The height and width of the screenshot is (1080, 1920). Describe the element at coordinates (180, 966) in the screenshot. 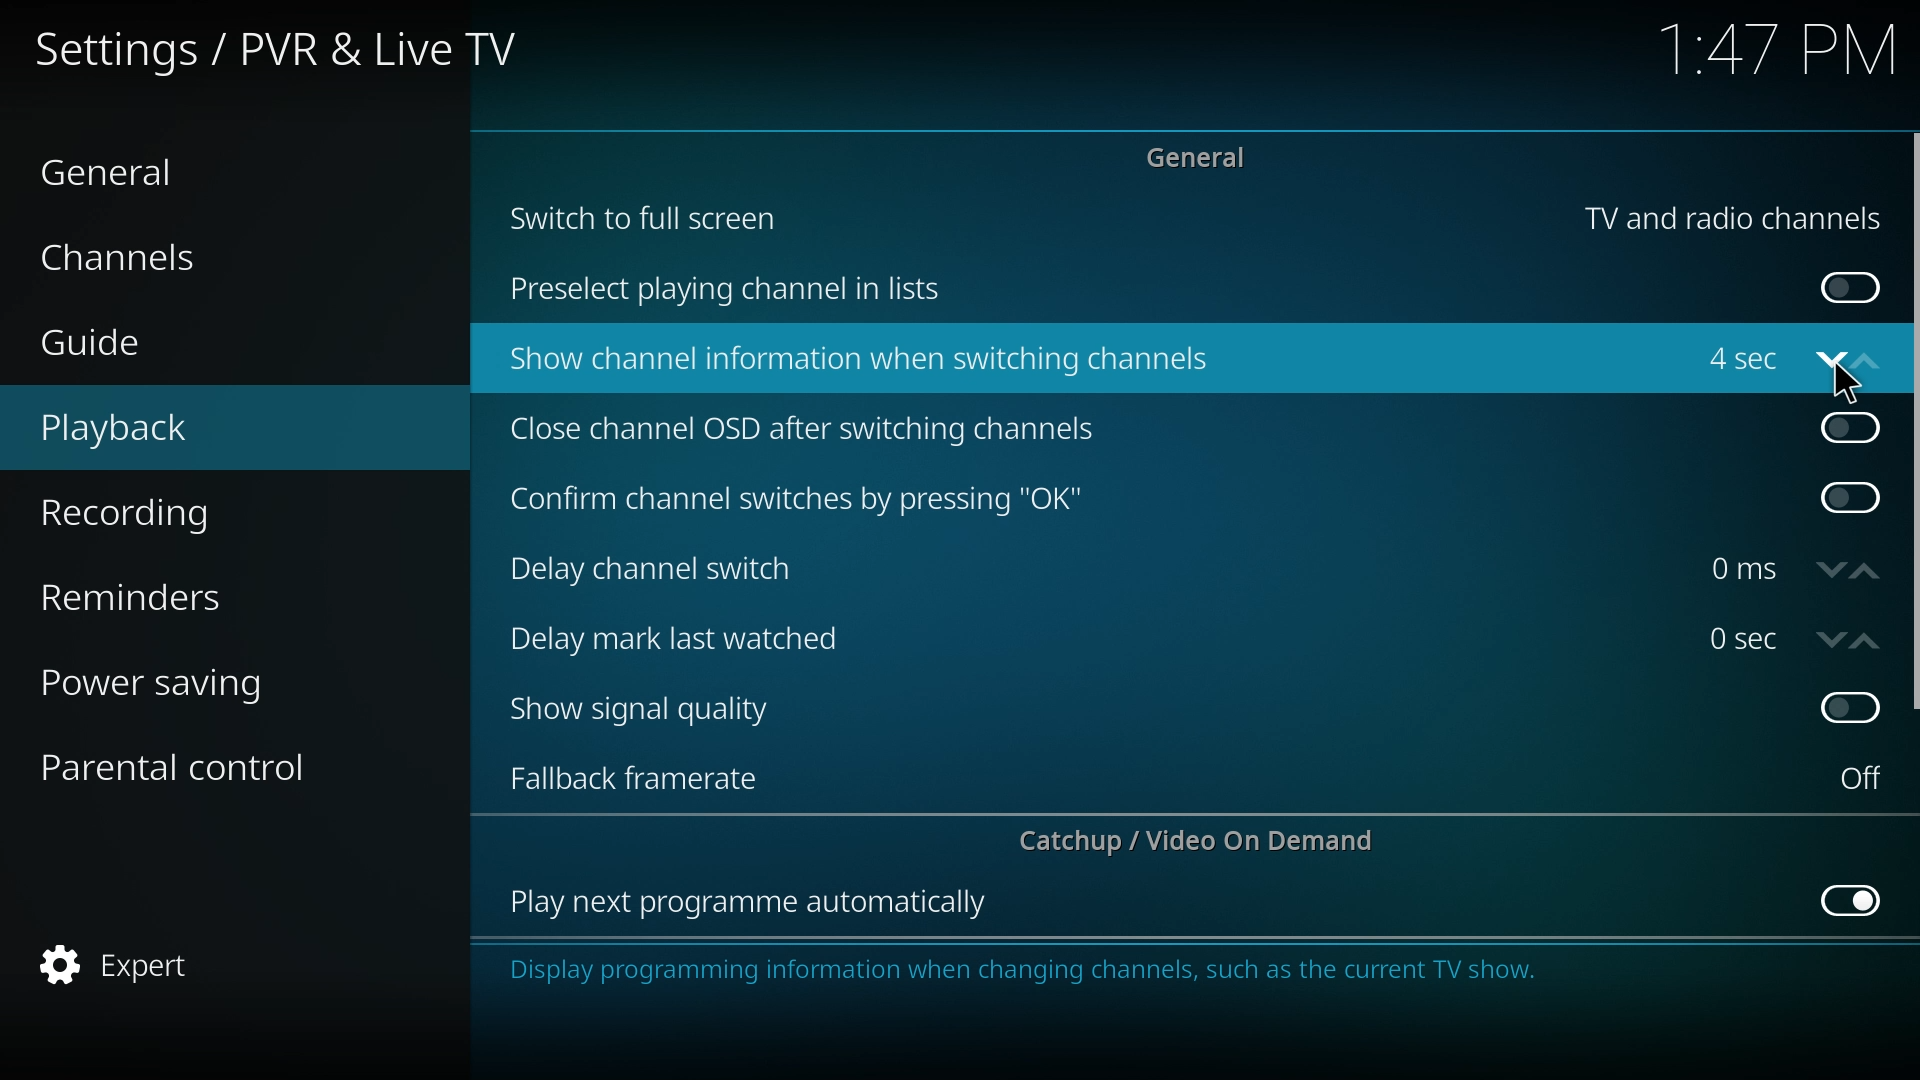

I see `expert` at that location.